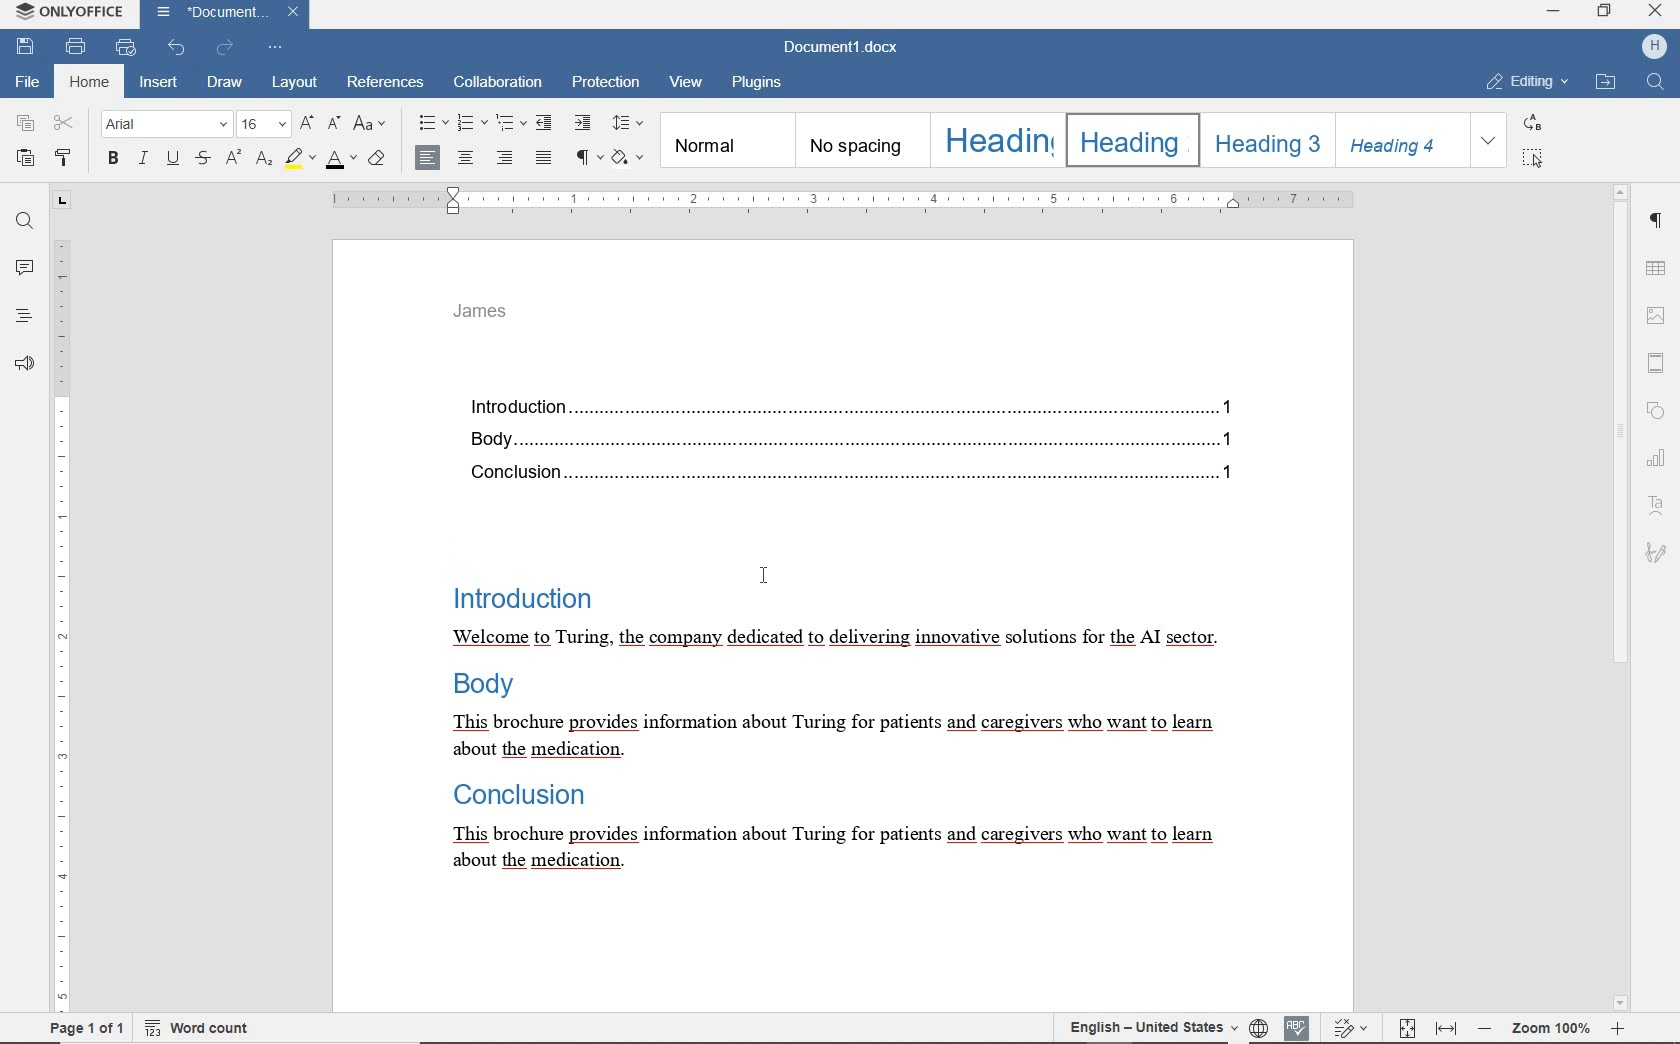  I want to click on set document language, so click(1164, 1028).